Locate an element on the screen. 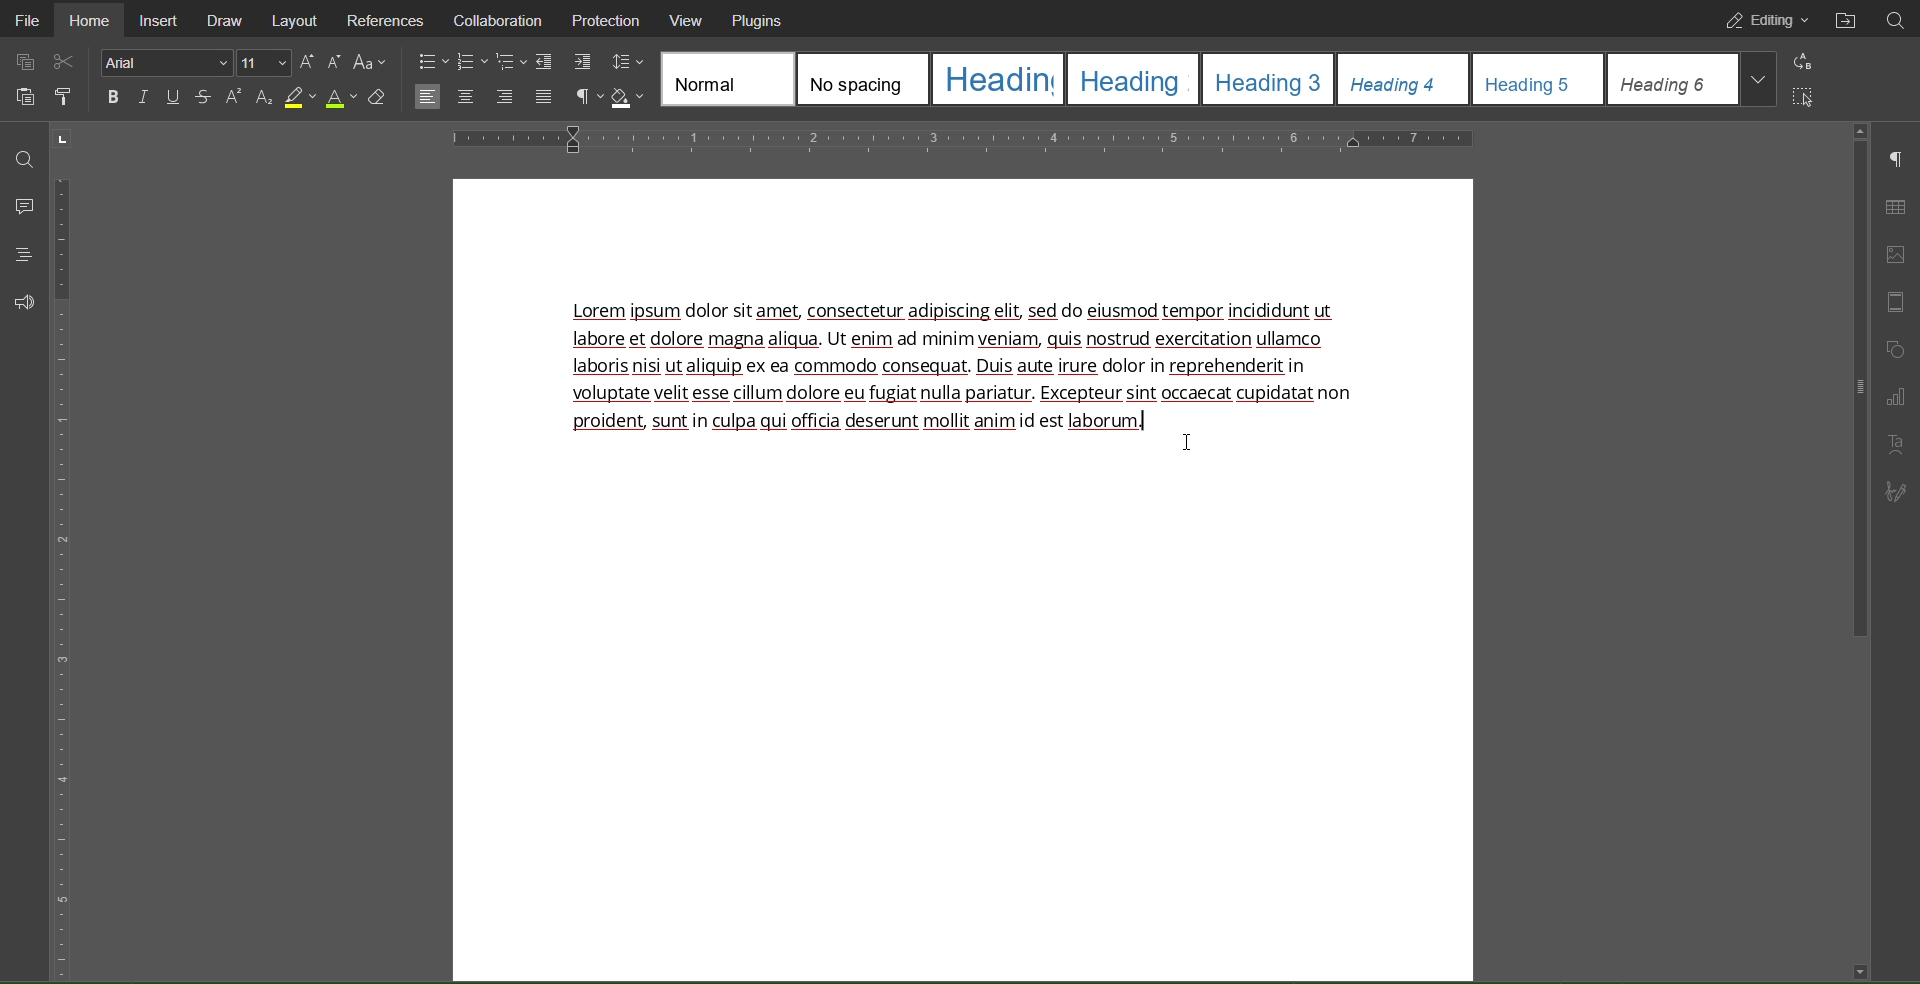  Line Spacing is located at coordinates (628, 61).